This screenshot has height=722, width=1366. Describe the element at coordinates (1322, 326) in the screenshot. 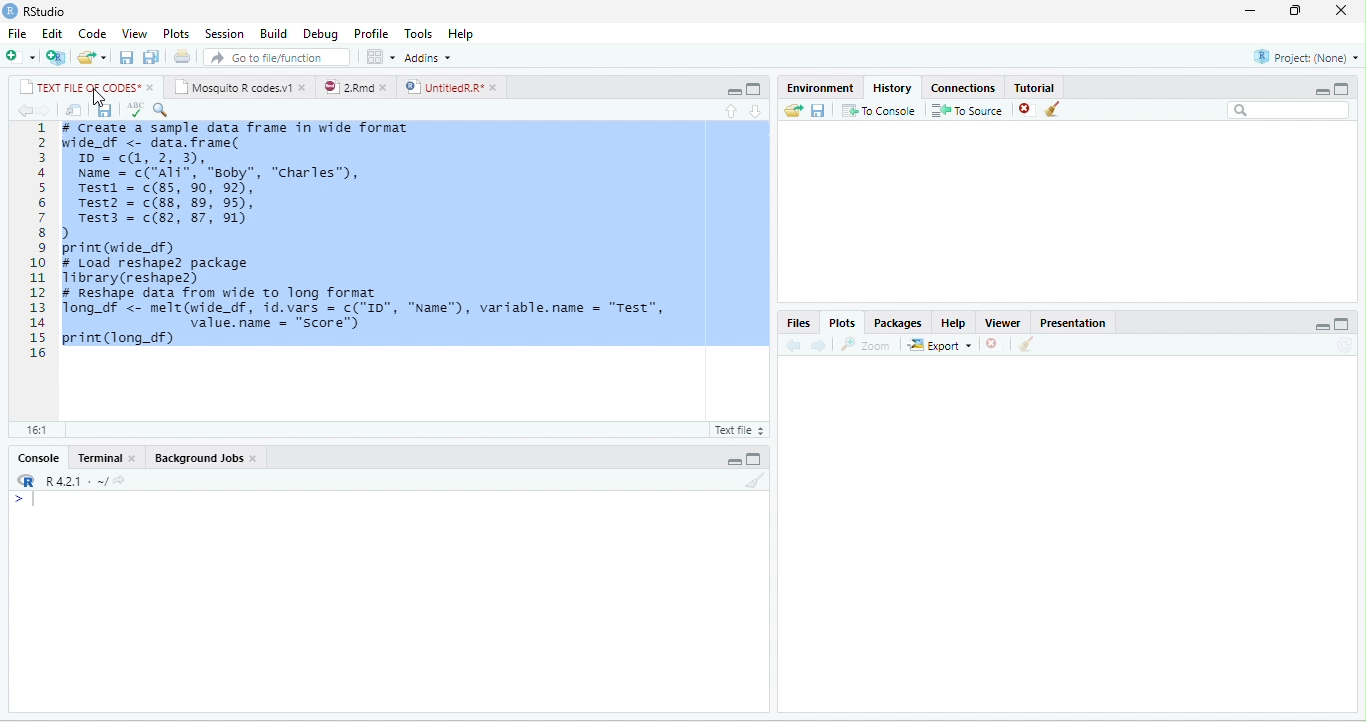

I see `minimize` at that location.